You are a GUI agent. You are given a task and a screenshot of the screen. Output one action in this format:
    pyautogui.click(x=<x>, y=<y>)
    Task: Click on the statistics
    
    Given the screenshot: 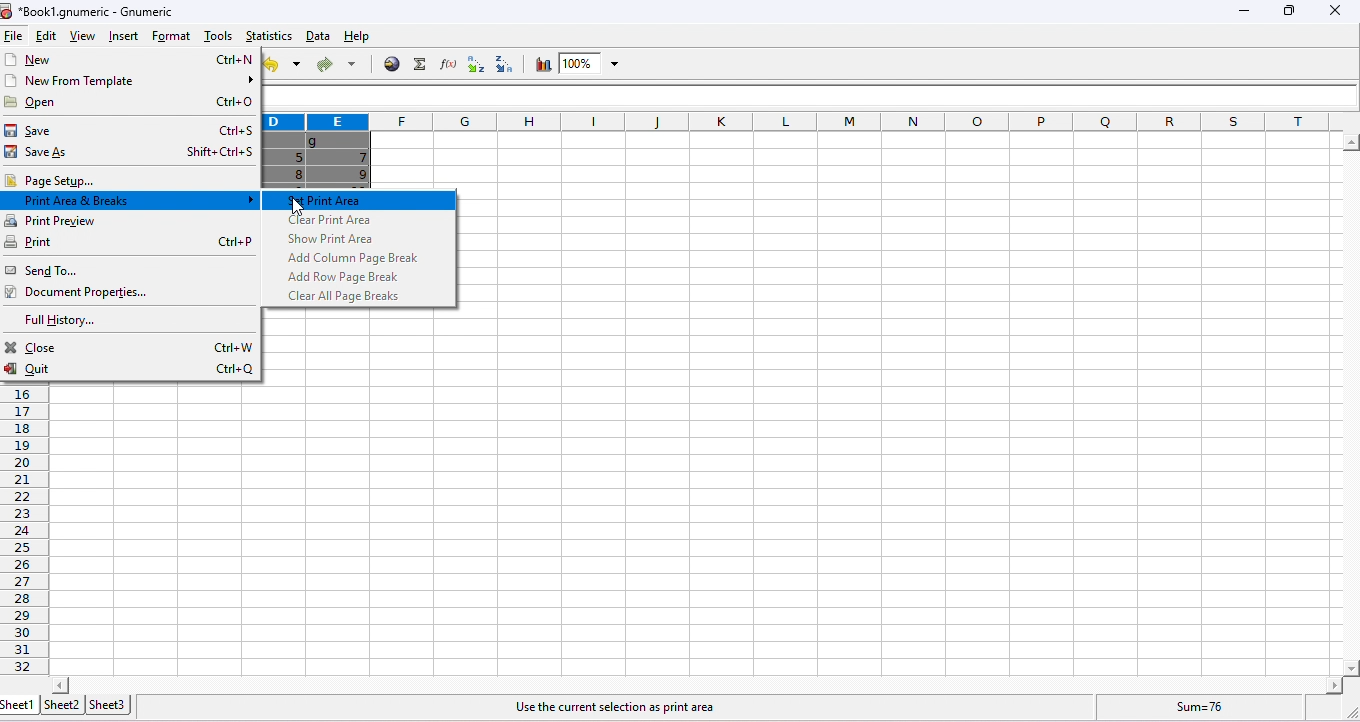 What is the action you would take?
    pyautogui.click(x=267, y=35)
    